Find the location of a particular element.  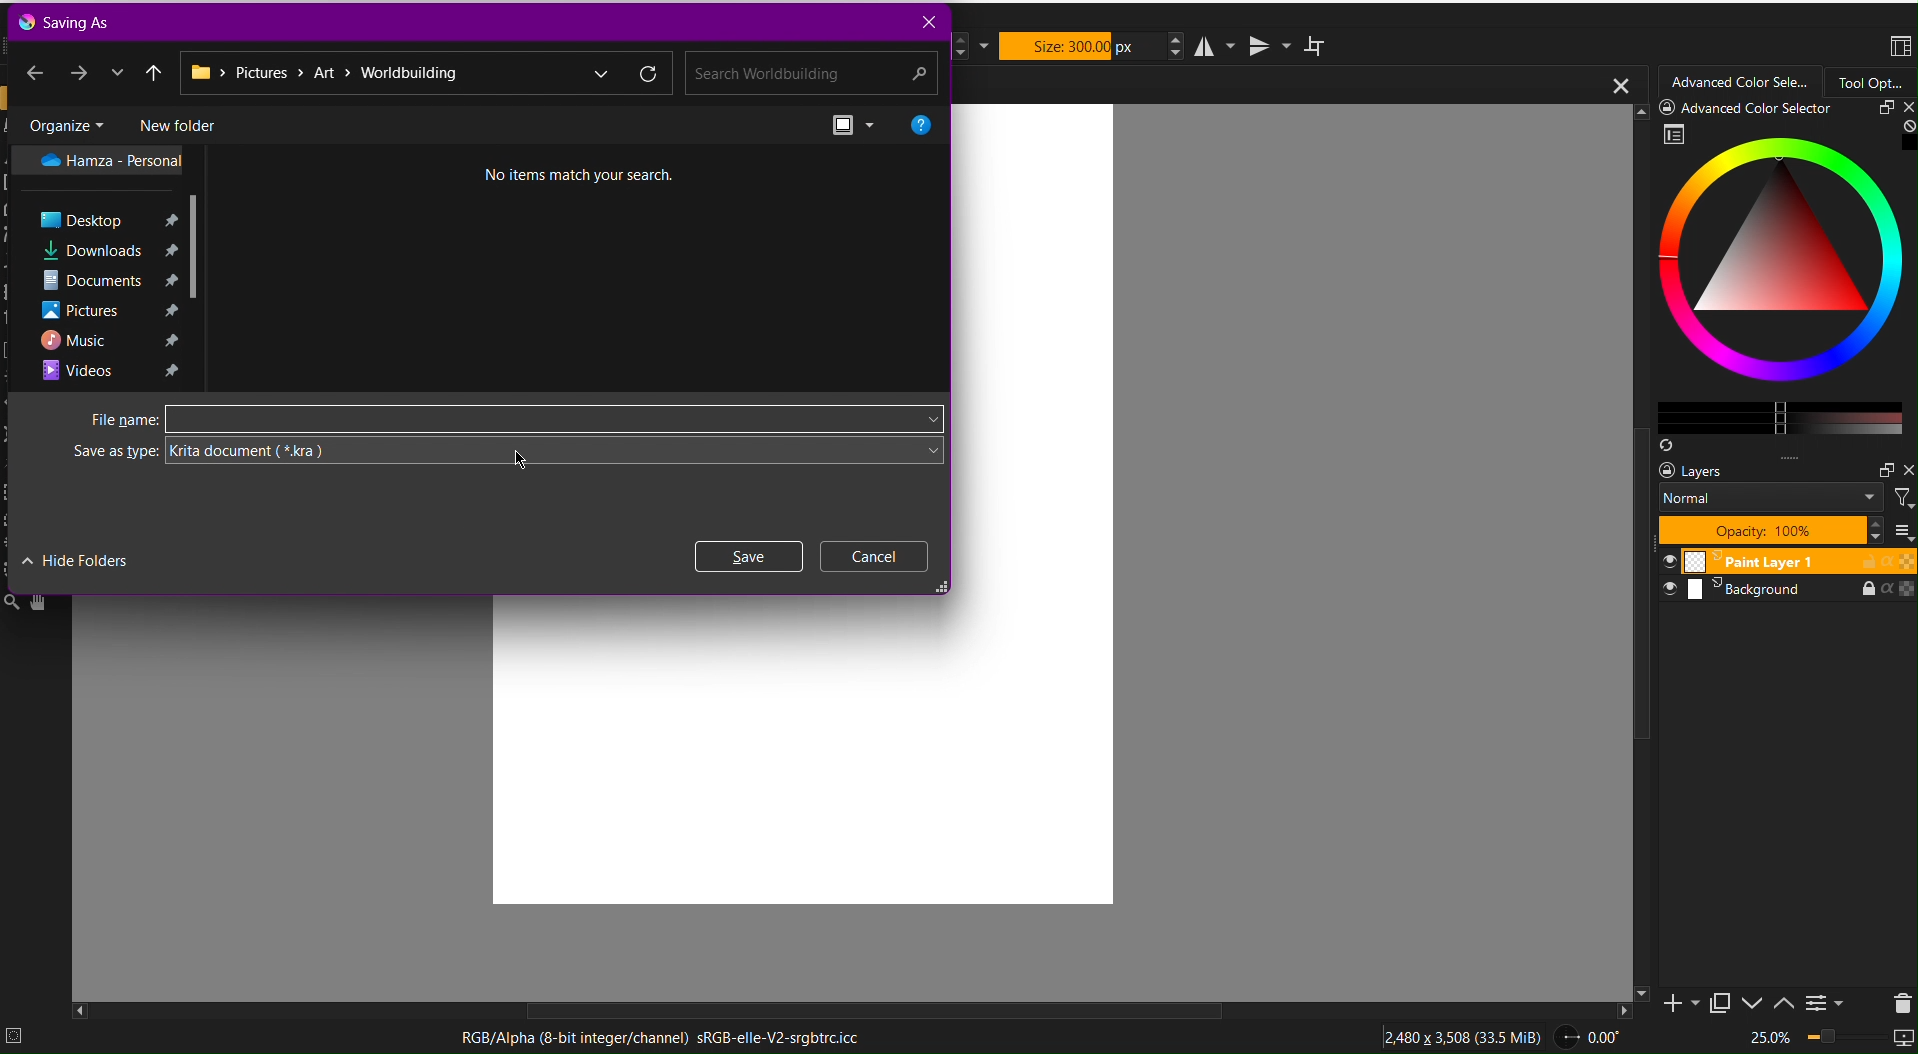

 is located at coordinates (747, 557).